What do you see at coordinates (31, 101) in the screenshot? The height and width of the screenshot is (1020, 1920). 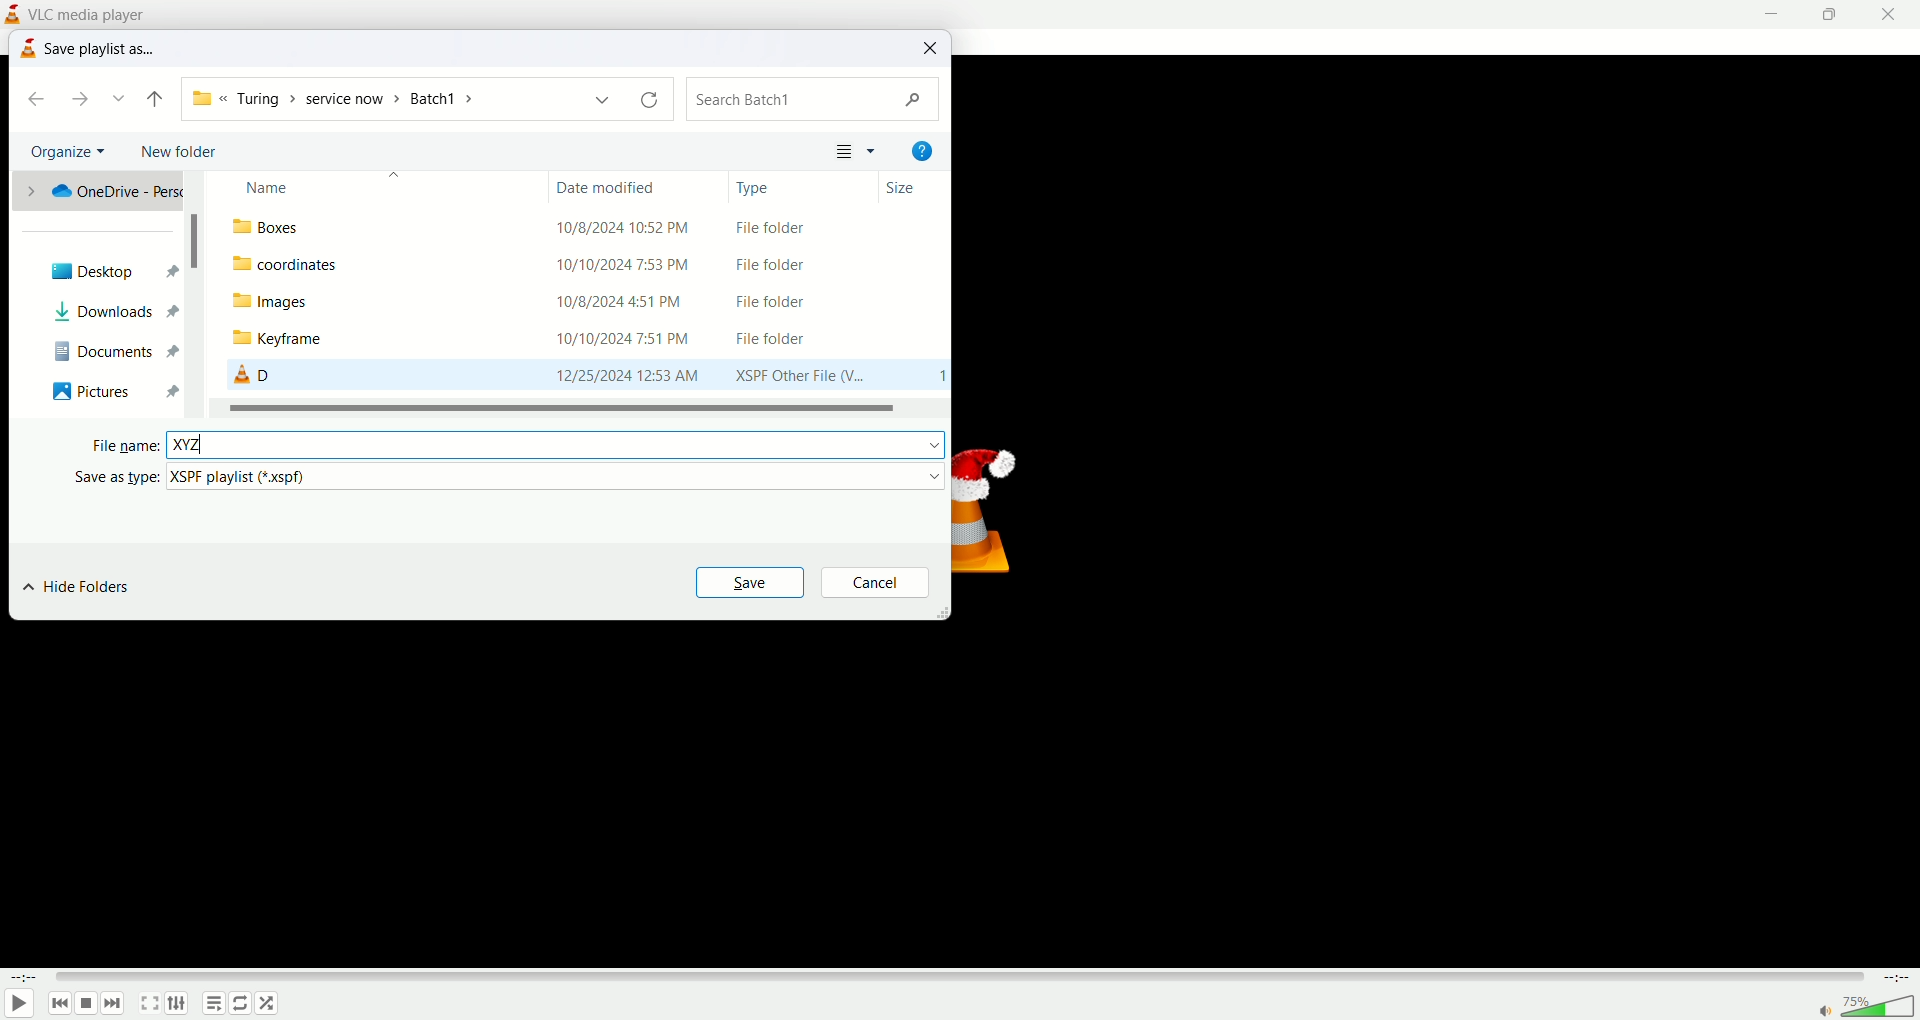 I see `previous` at bounding box center [31, 101].